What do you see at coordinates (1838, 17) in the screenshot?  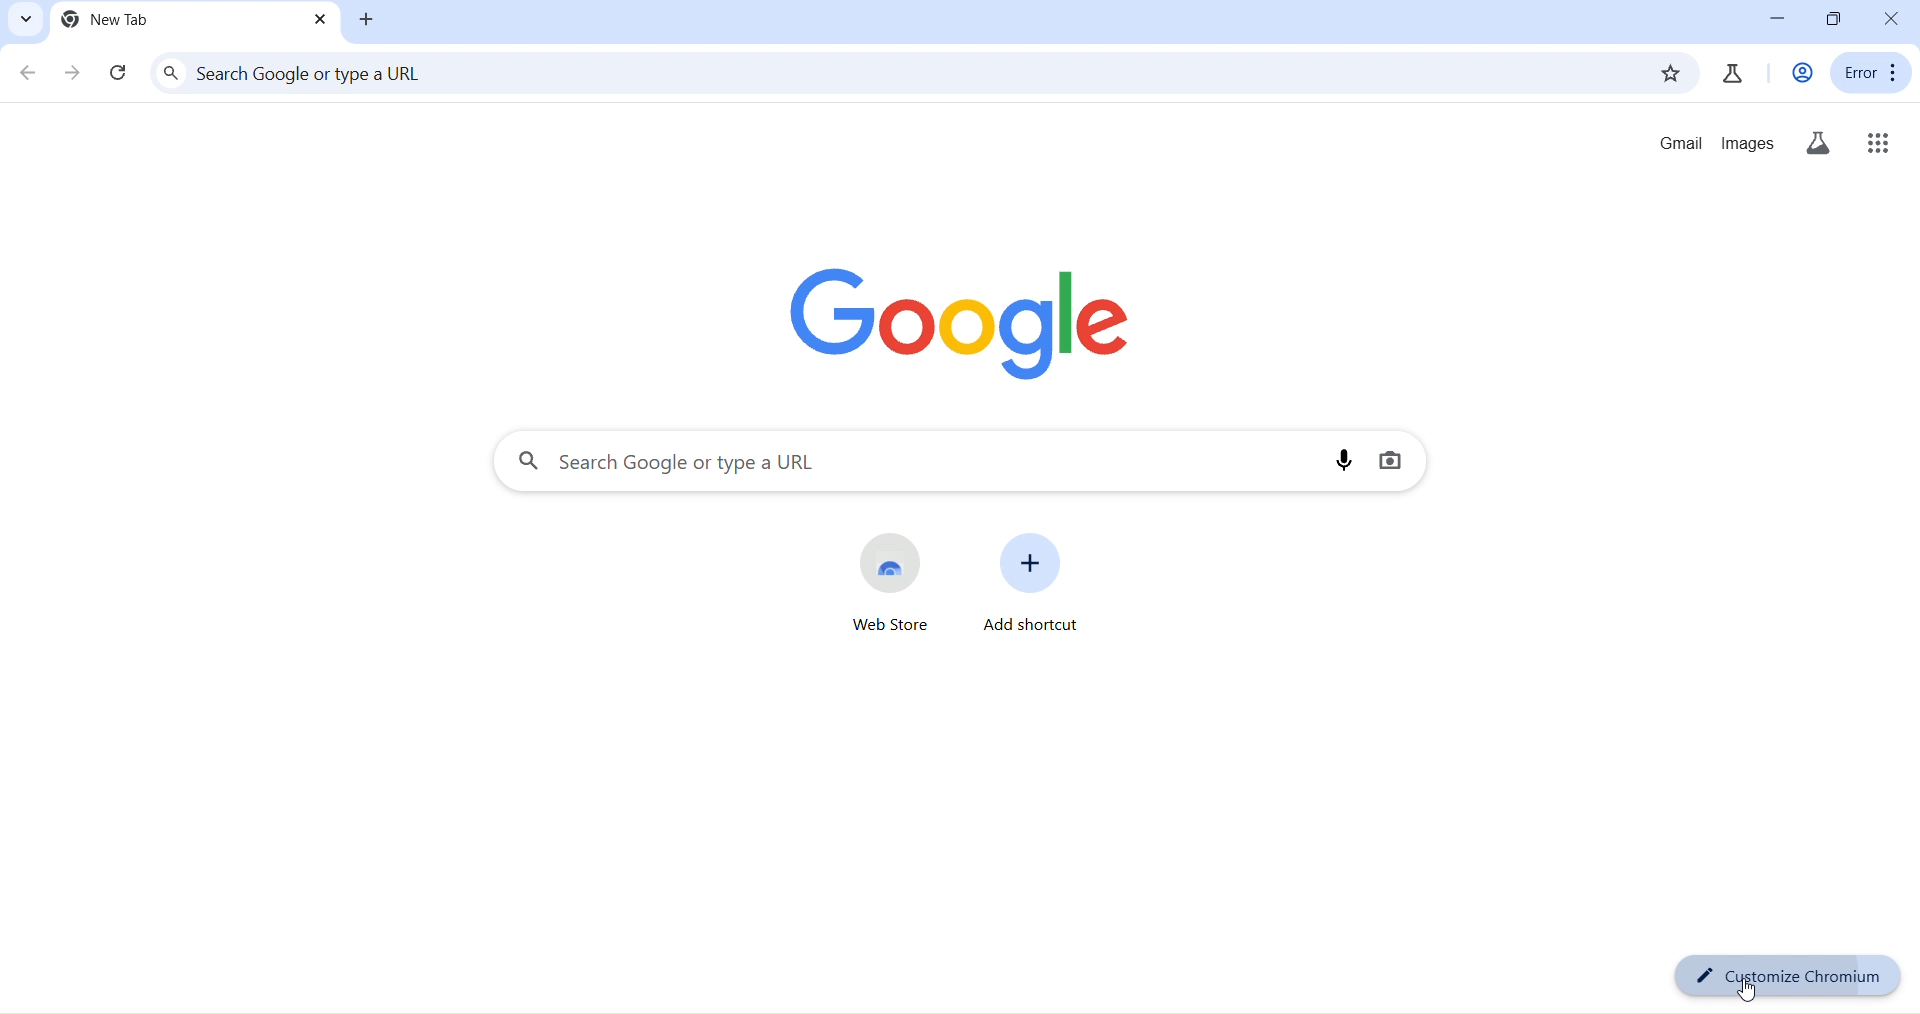 I see `restore down` at bounding box center [1838, 17].